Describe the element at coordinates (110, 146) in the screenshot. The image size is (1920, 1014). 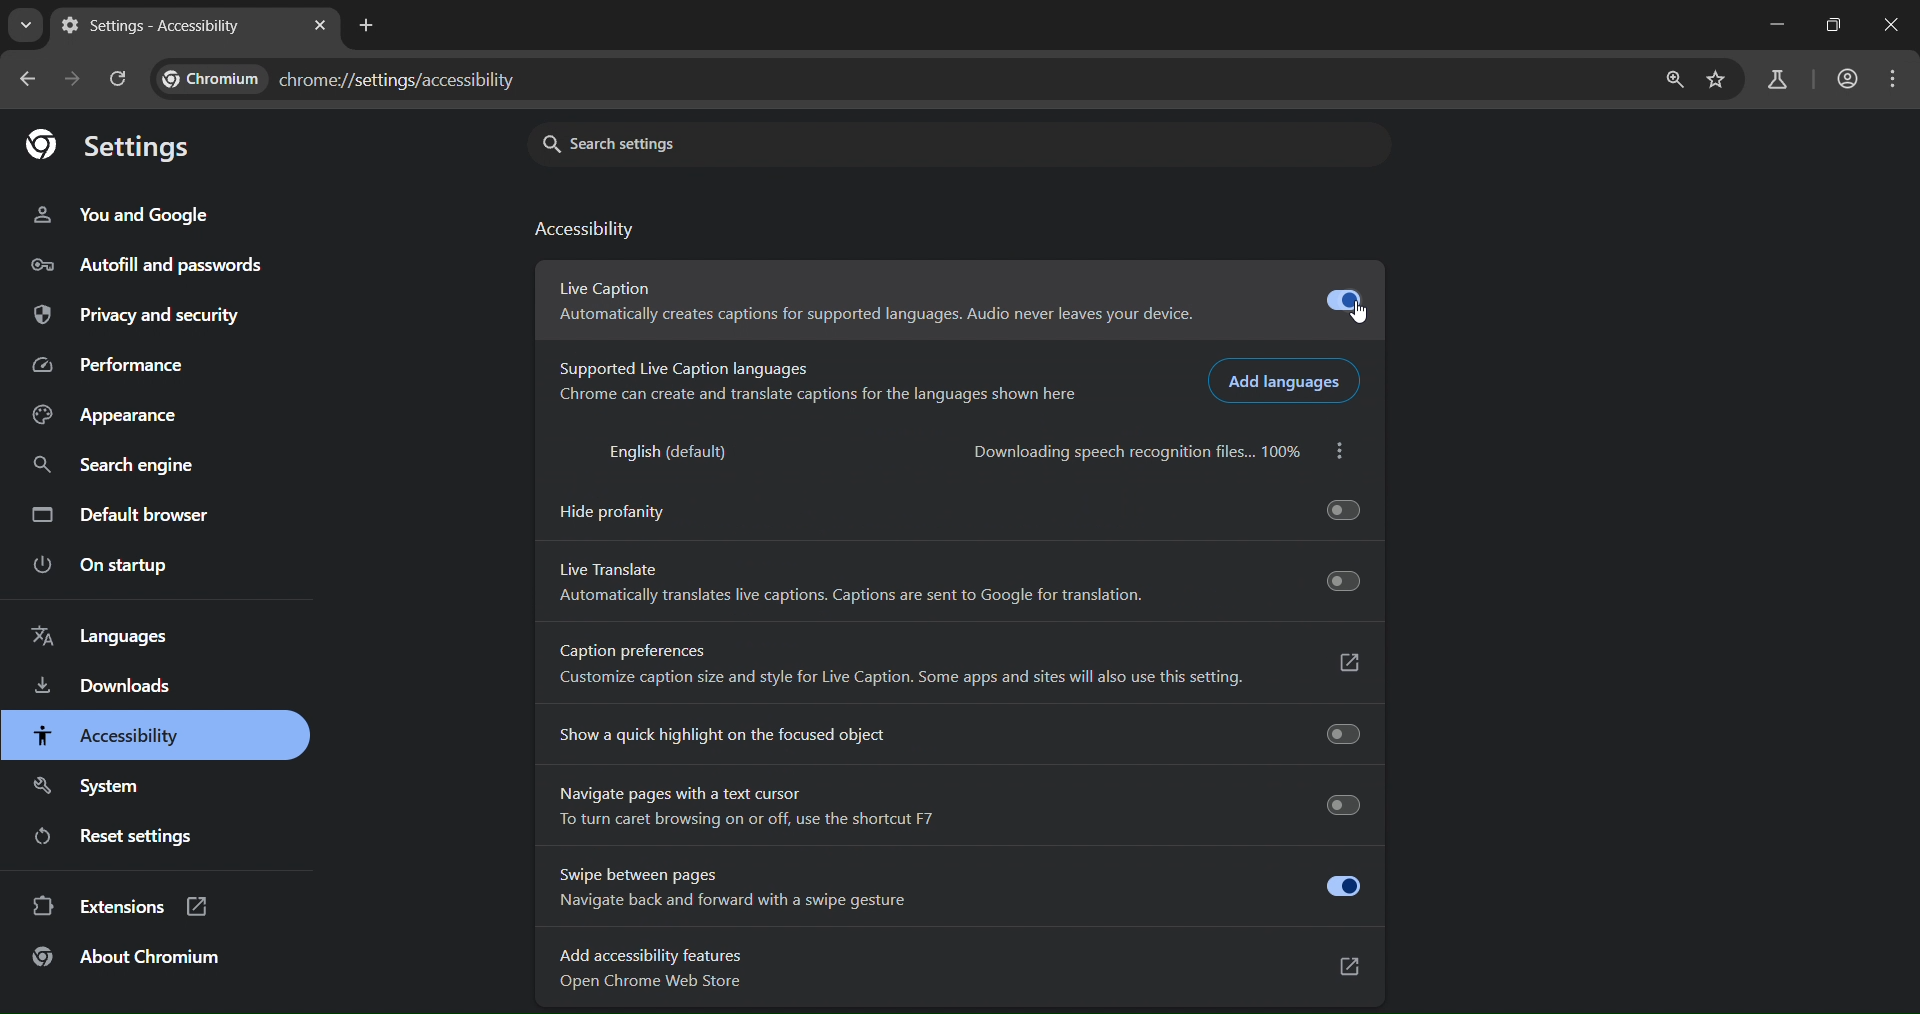
I see `settings` at that location.